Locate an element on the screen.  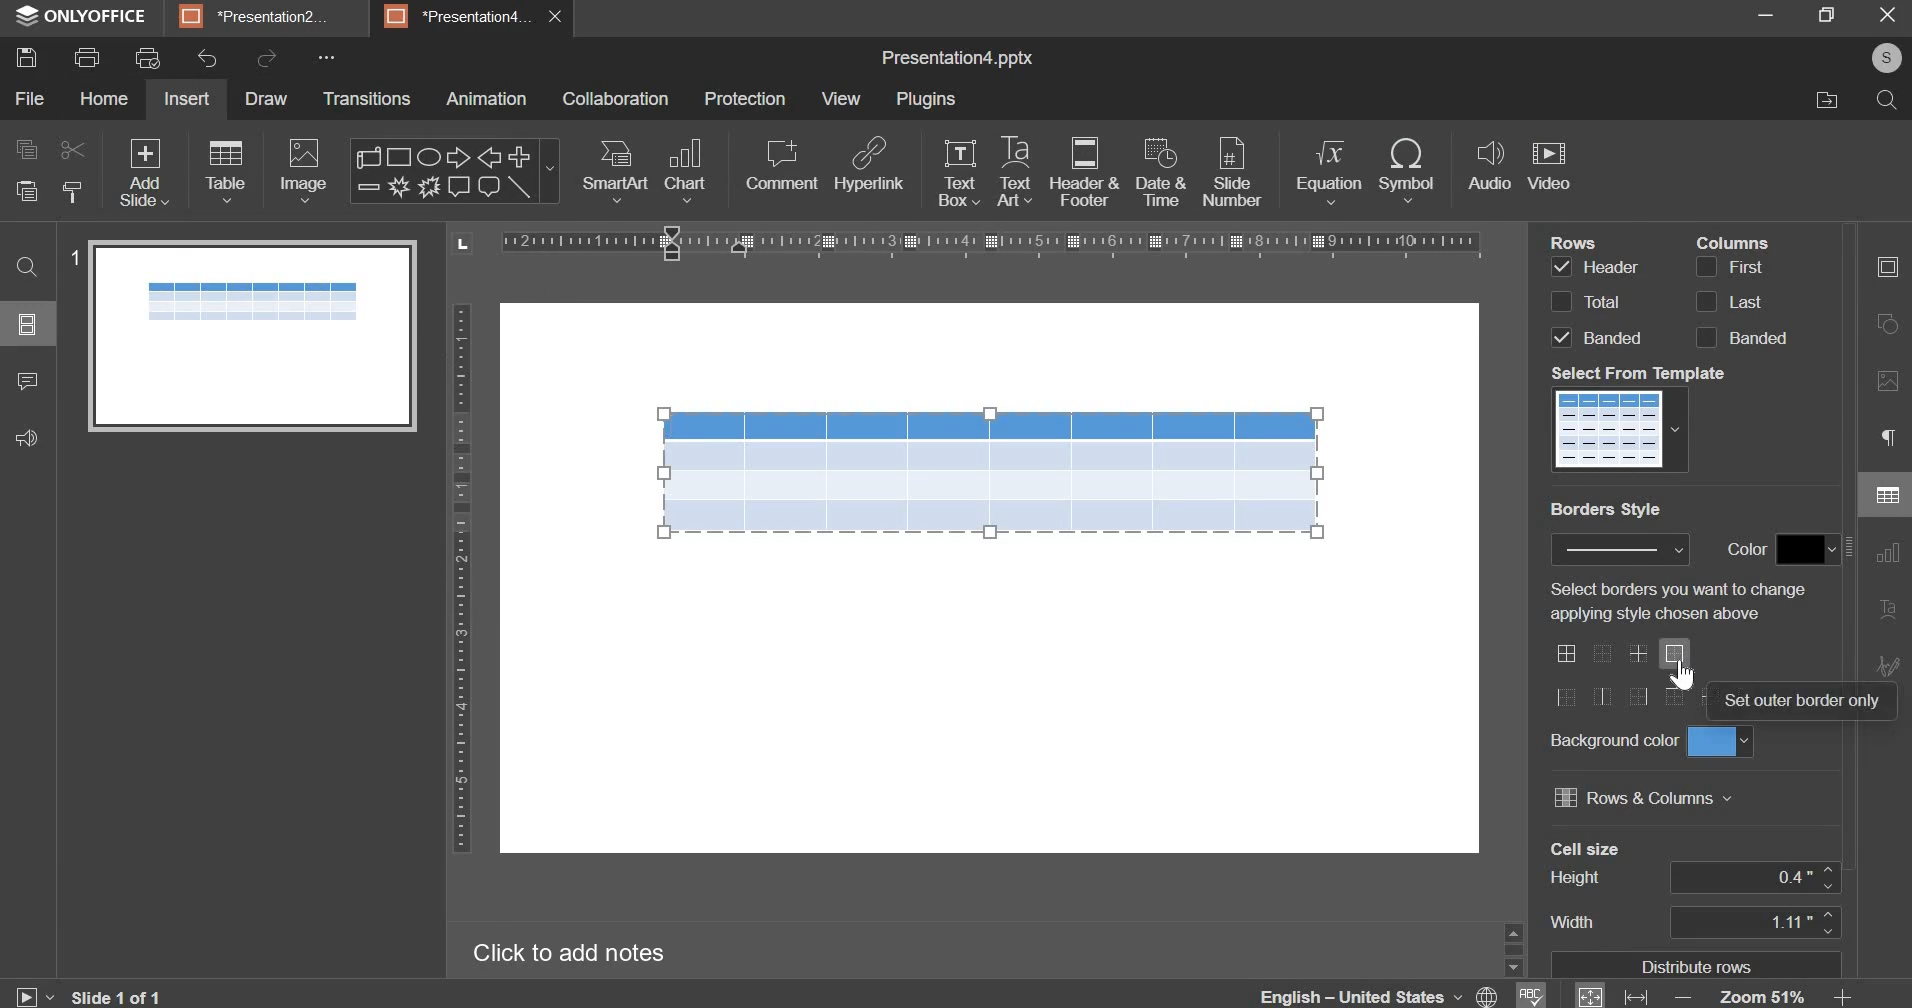
close is located at coordinates (557, 19).